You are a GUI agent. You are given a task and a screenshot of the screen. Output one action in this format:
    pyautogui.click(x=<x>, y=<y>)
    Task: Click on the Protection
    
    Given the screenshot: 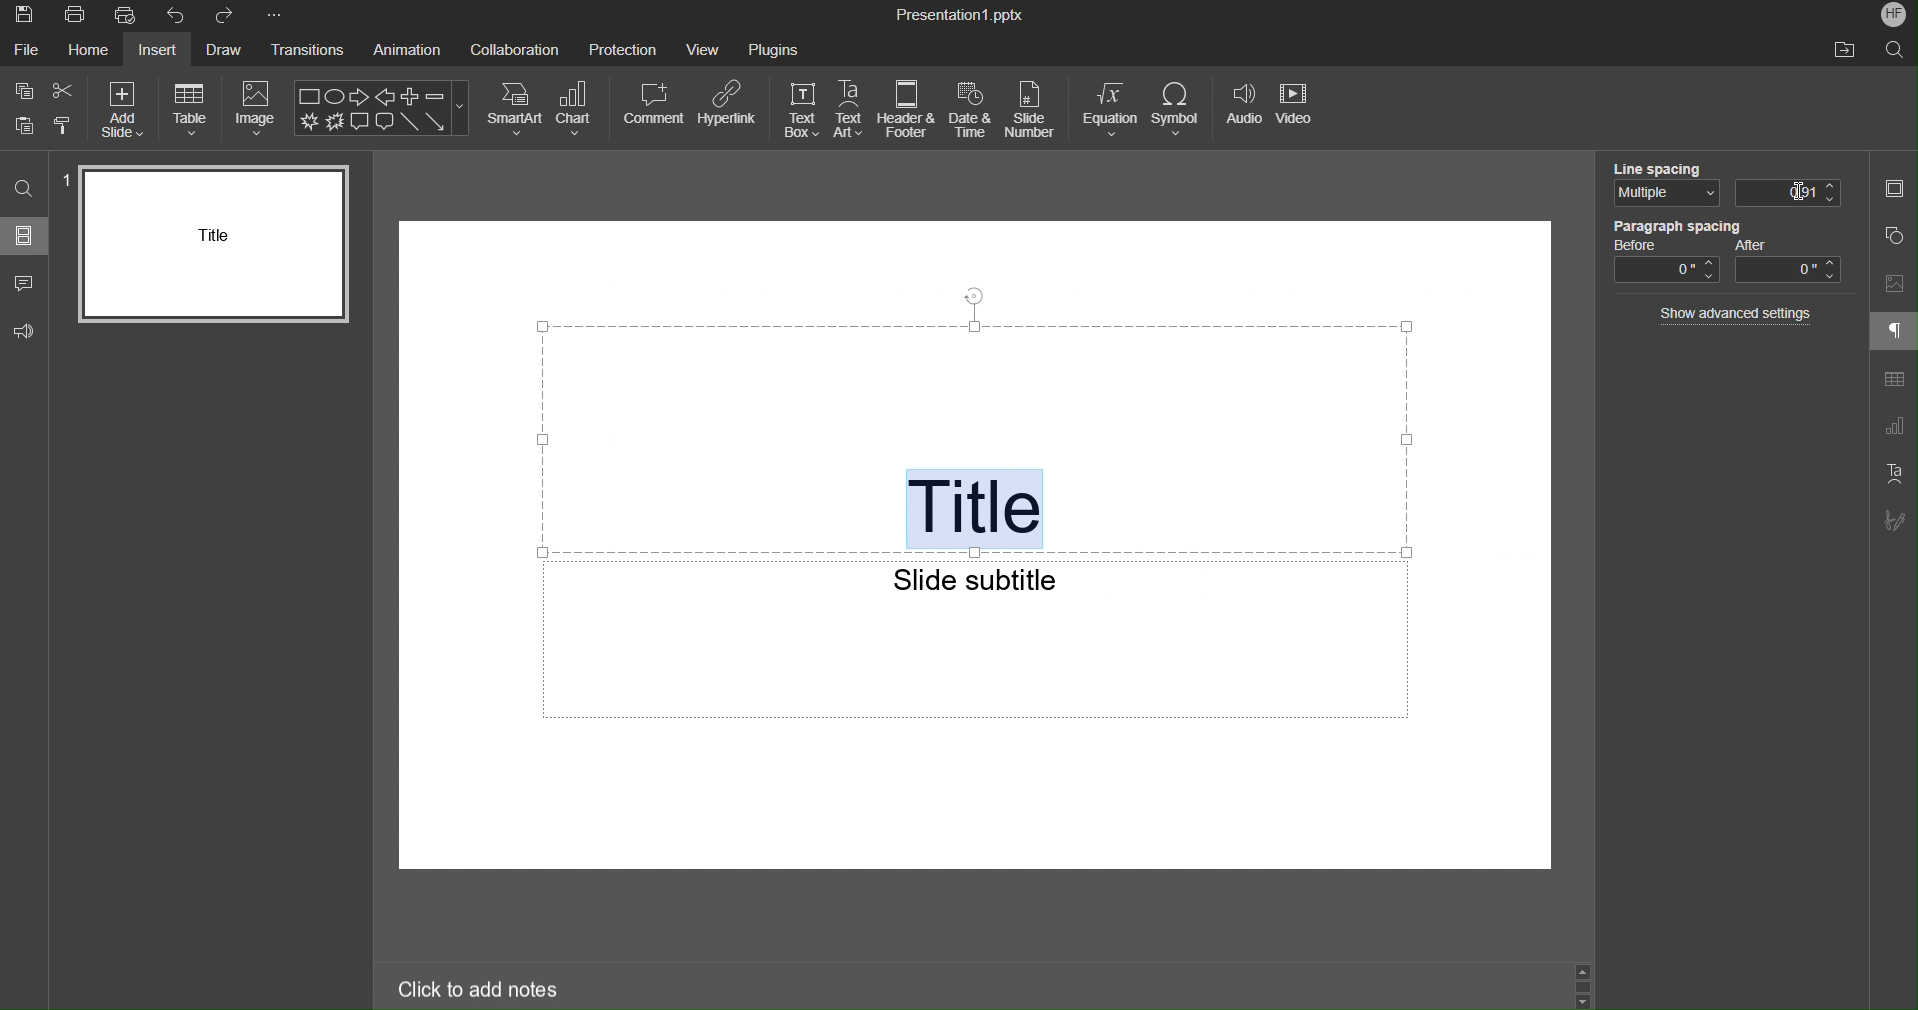 What is the action you would take?
    pyautogui.click(x=623, y=52)
    